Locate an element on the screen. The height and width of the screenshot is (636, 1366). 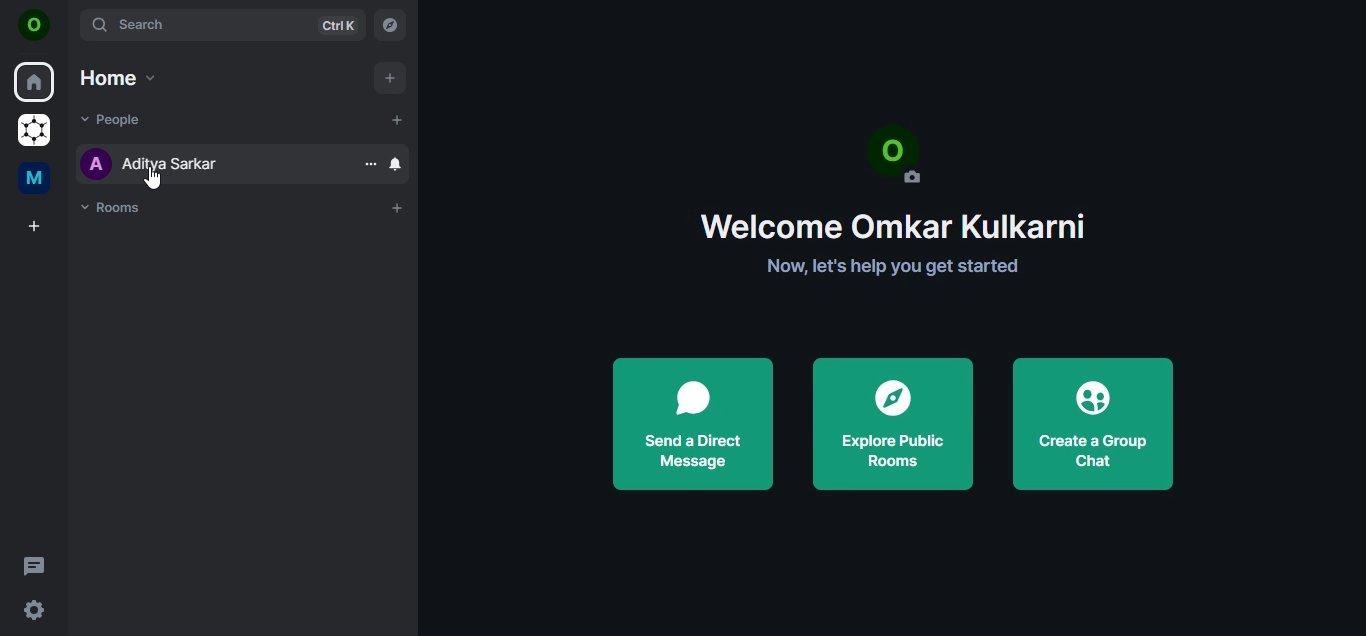
grapheneOS is located at coordinates (32, 131).